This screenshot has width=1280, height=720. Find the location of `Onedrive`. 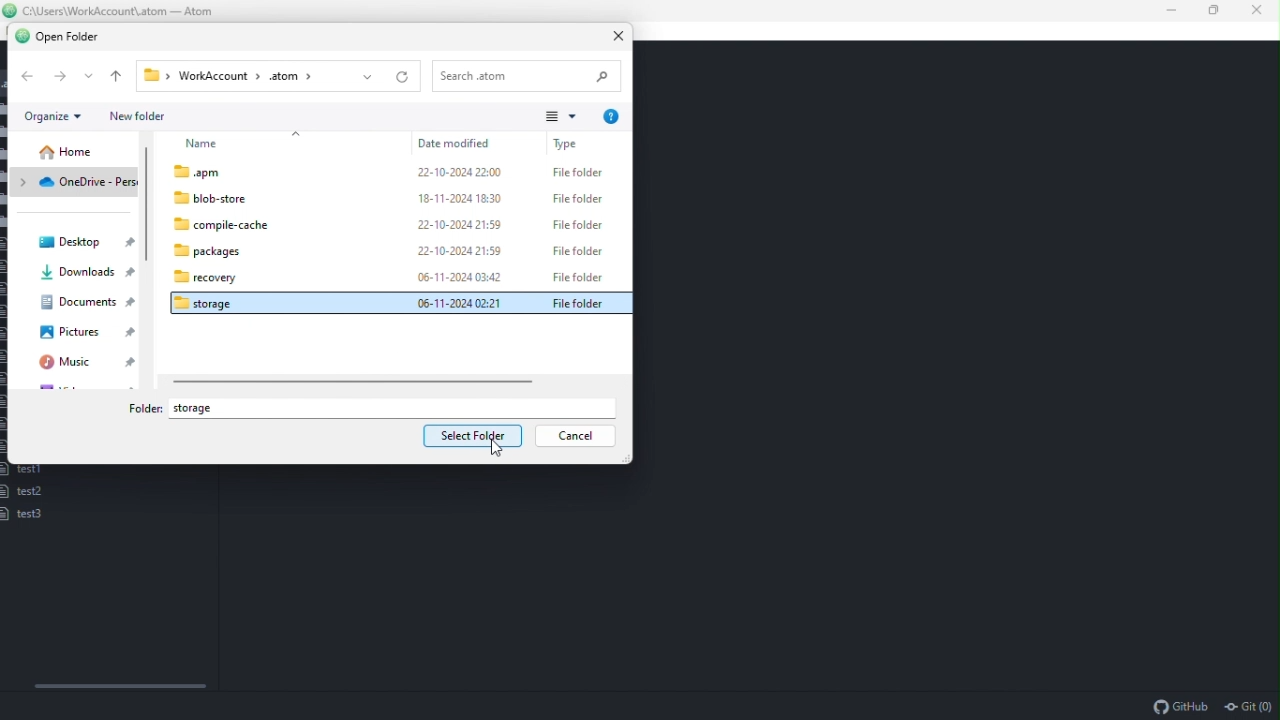

Onedrive is located at coordinates (74, 182).